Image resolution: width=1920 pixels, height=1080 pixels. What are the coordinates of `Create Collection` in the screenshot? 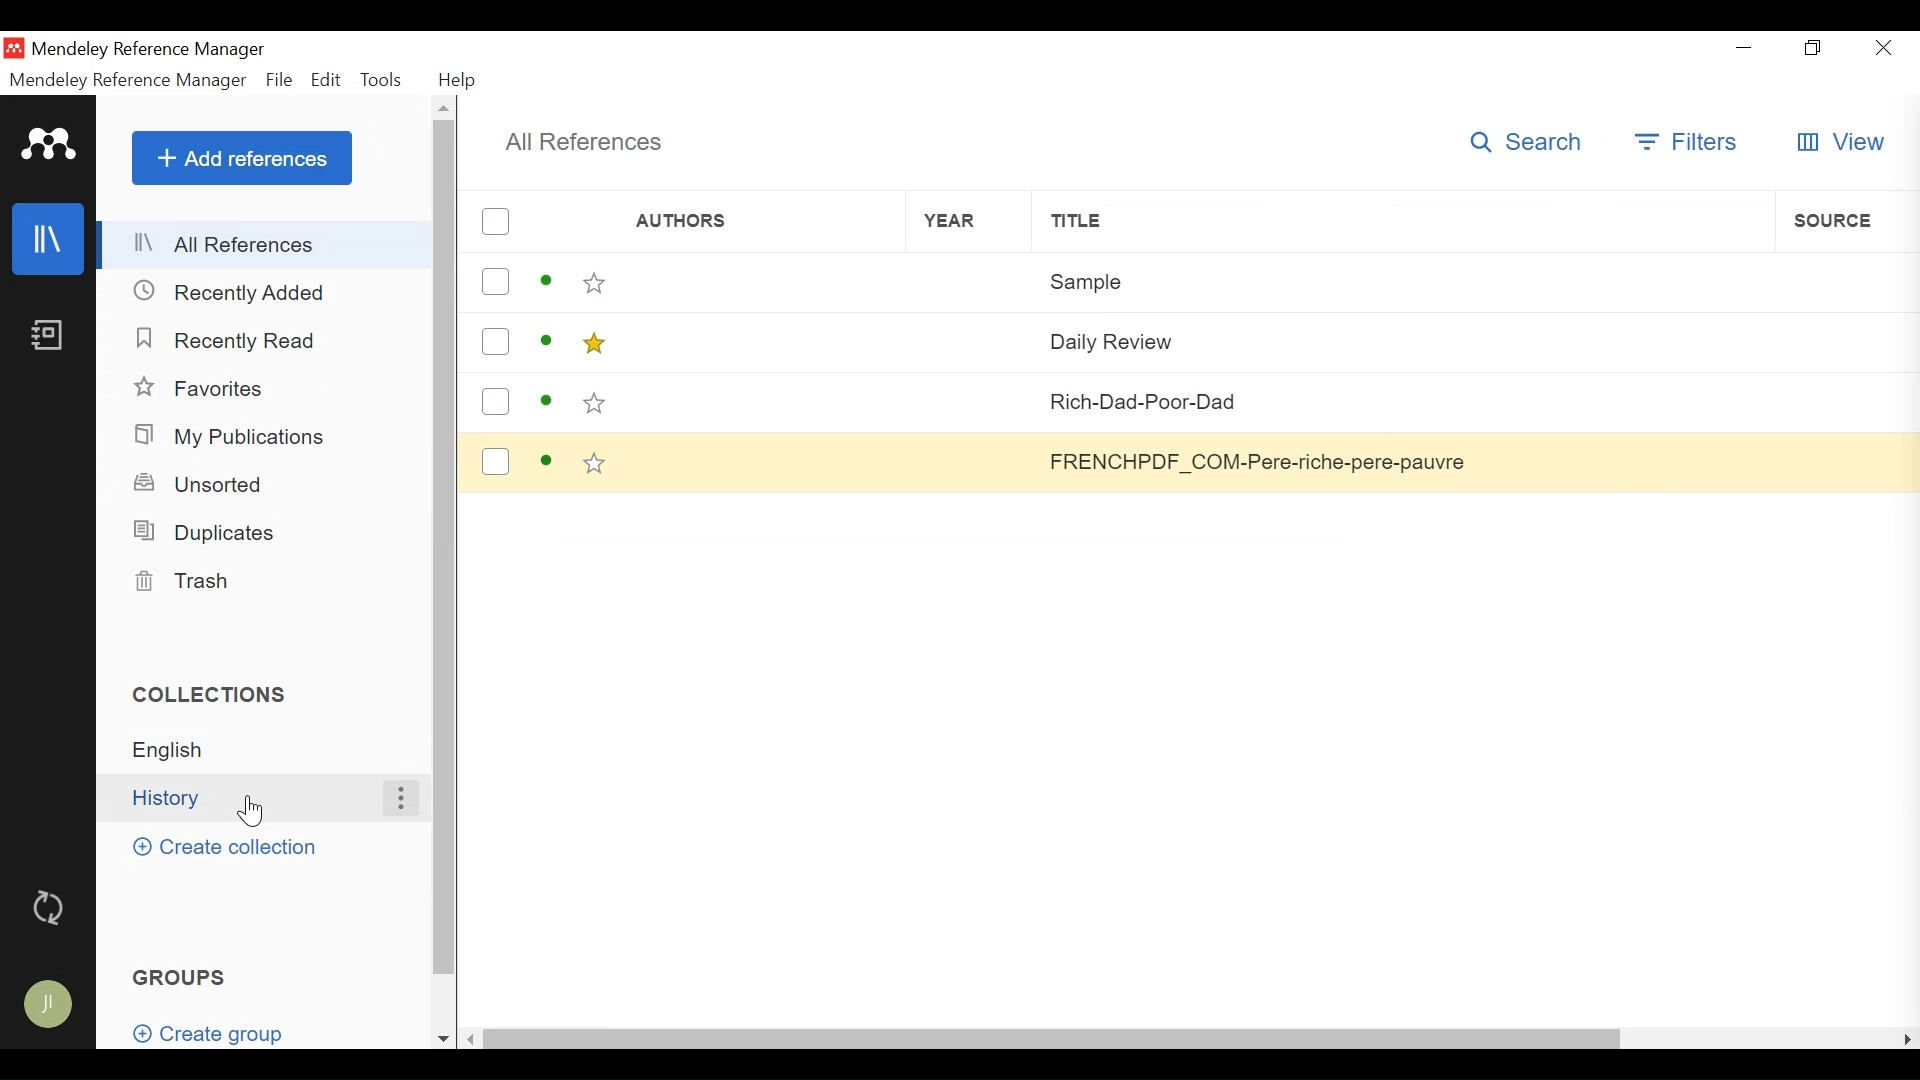 It's located at (226, 847).